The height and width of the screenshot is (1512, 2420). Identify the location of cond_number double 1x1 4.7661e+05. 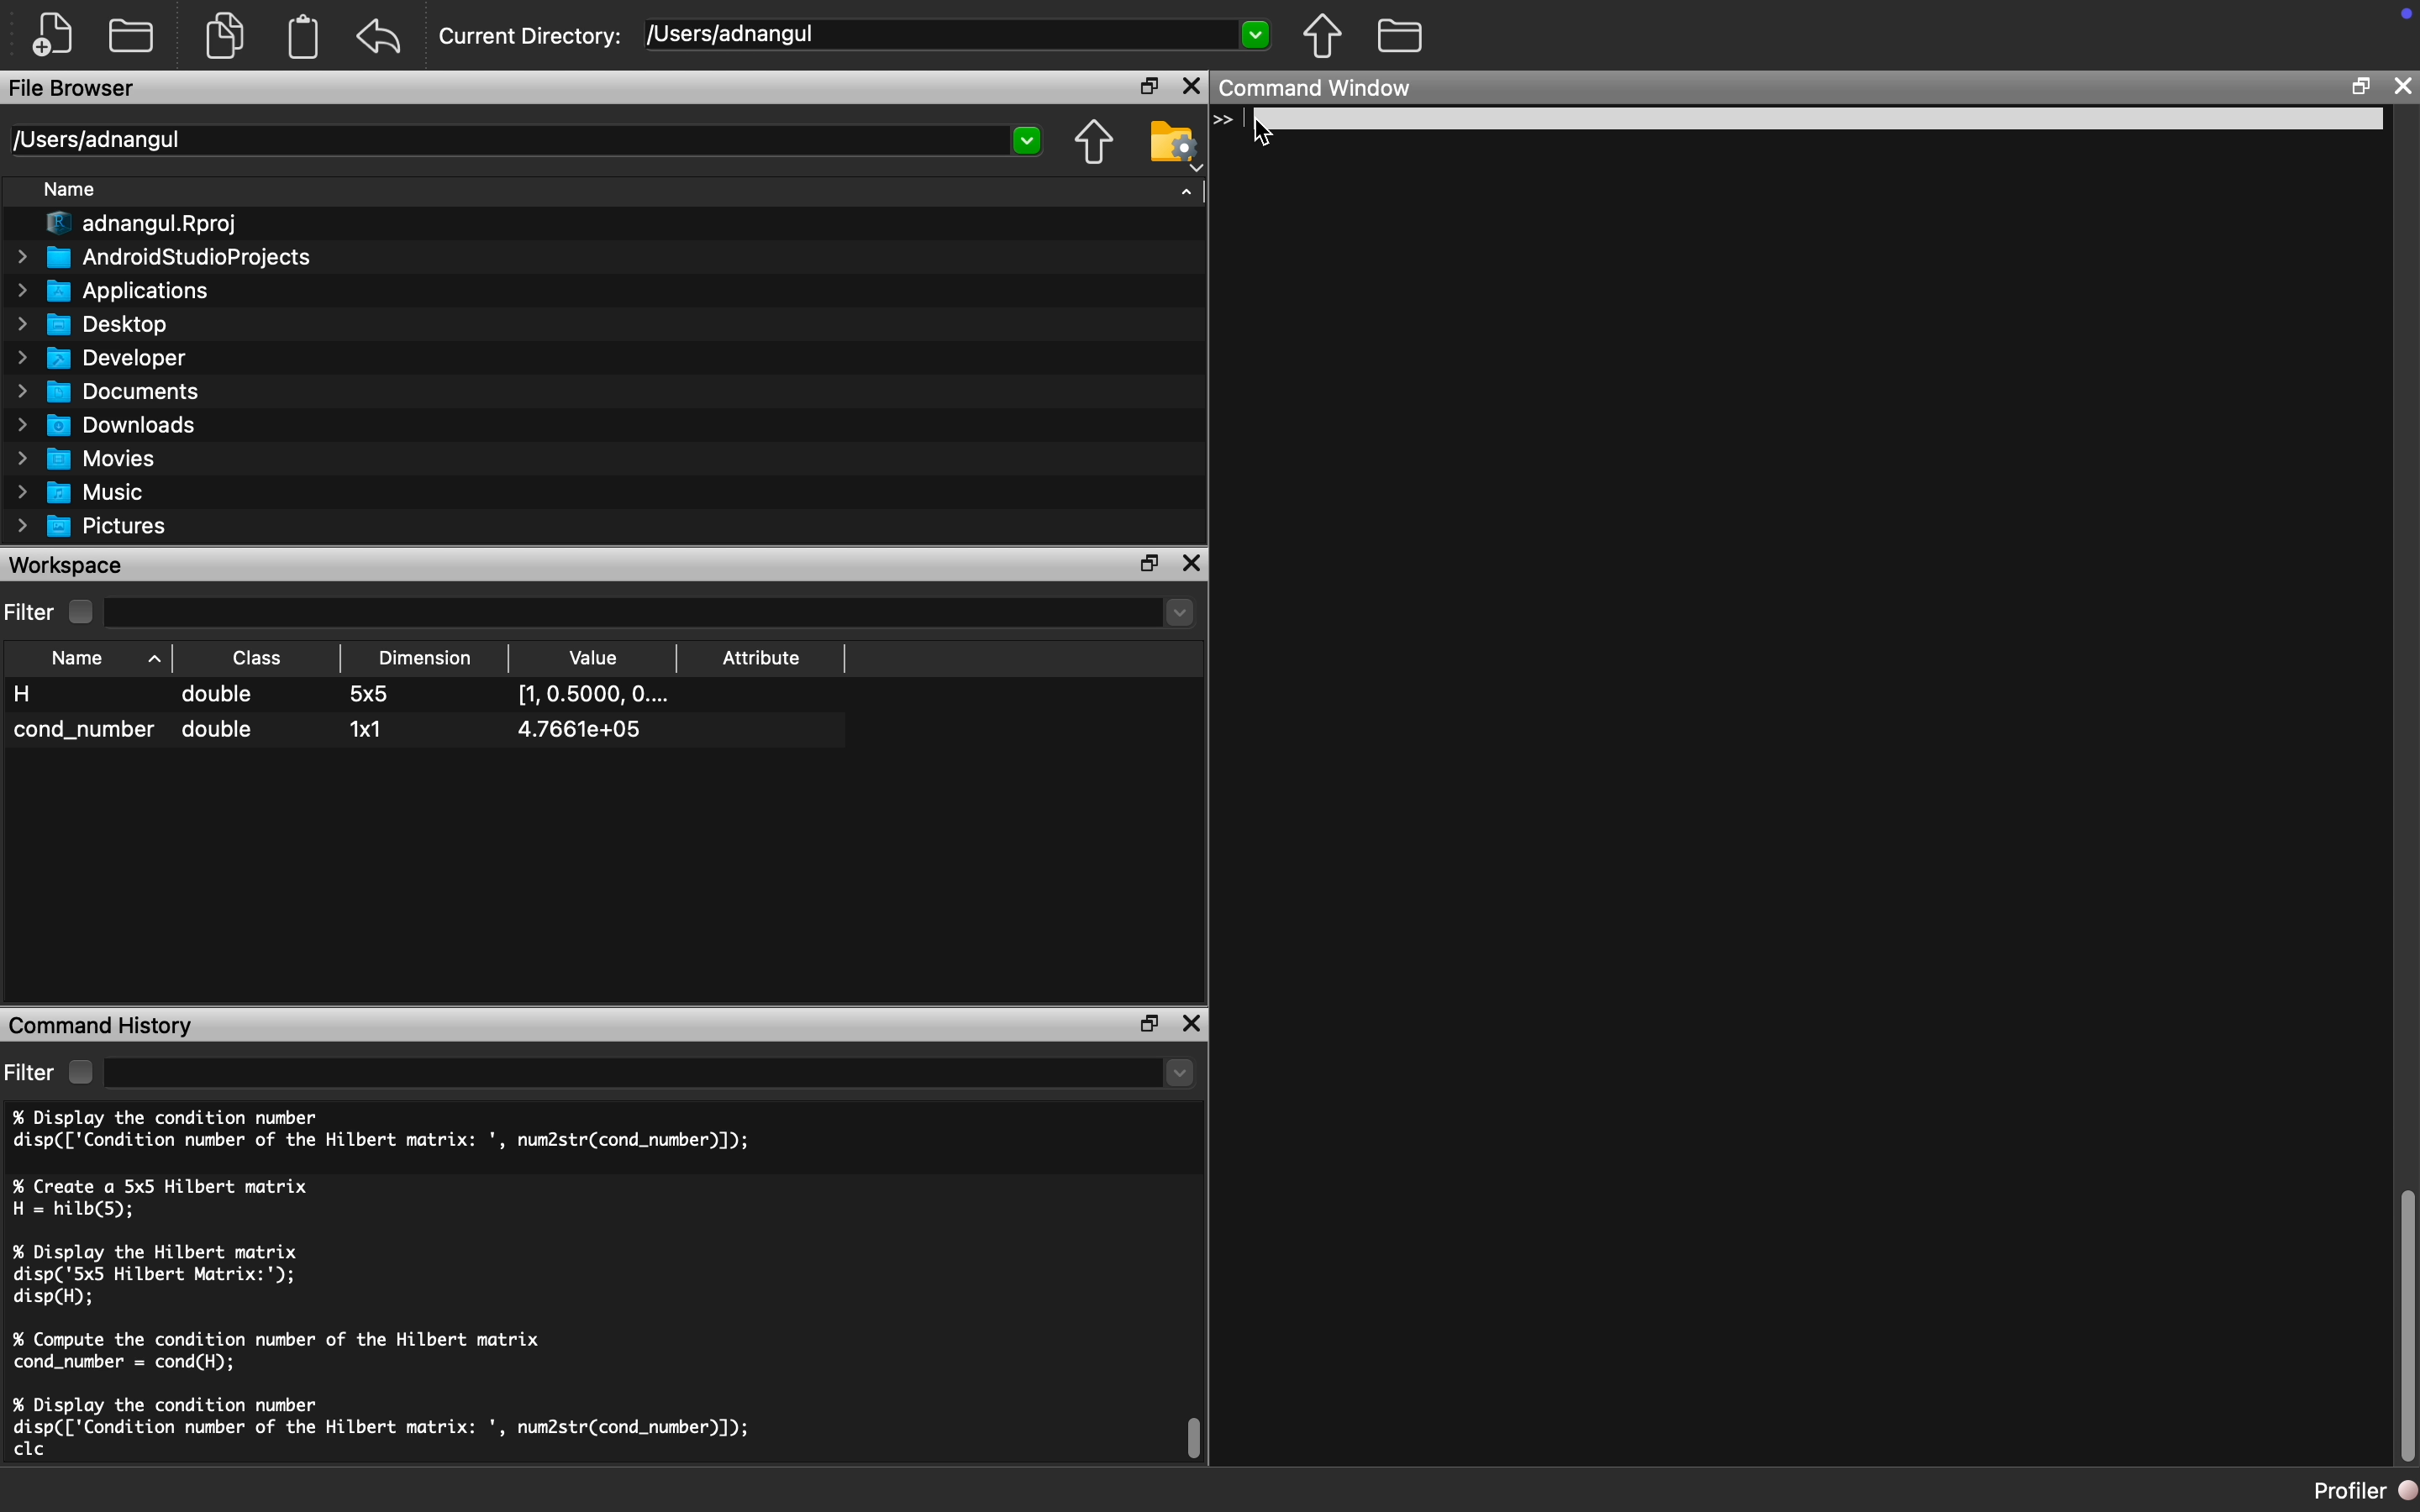
(335, 730).